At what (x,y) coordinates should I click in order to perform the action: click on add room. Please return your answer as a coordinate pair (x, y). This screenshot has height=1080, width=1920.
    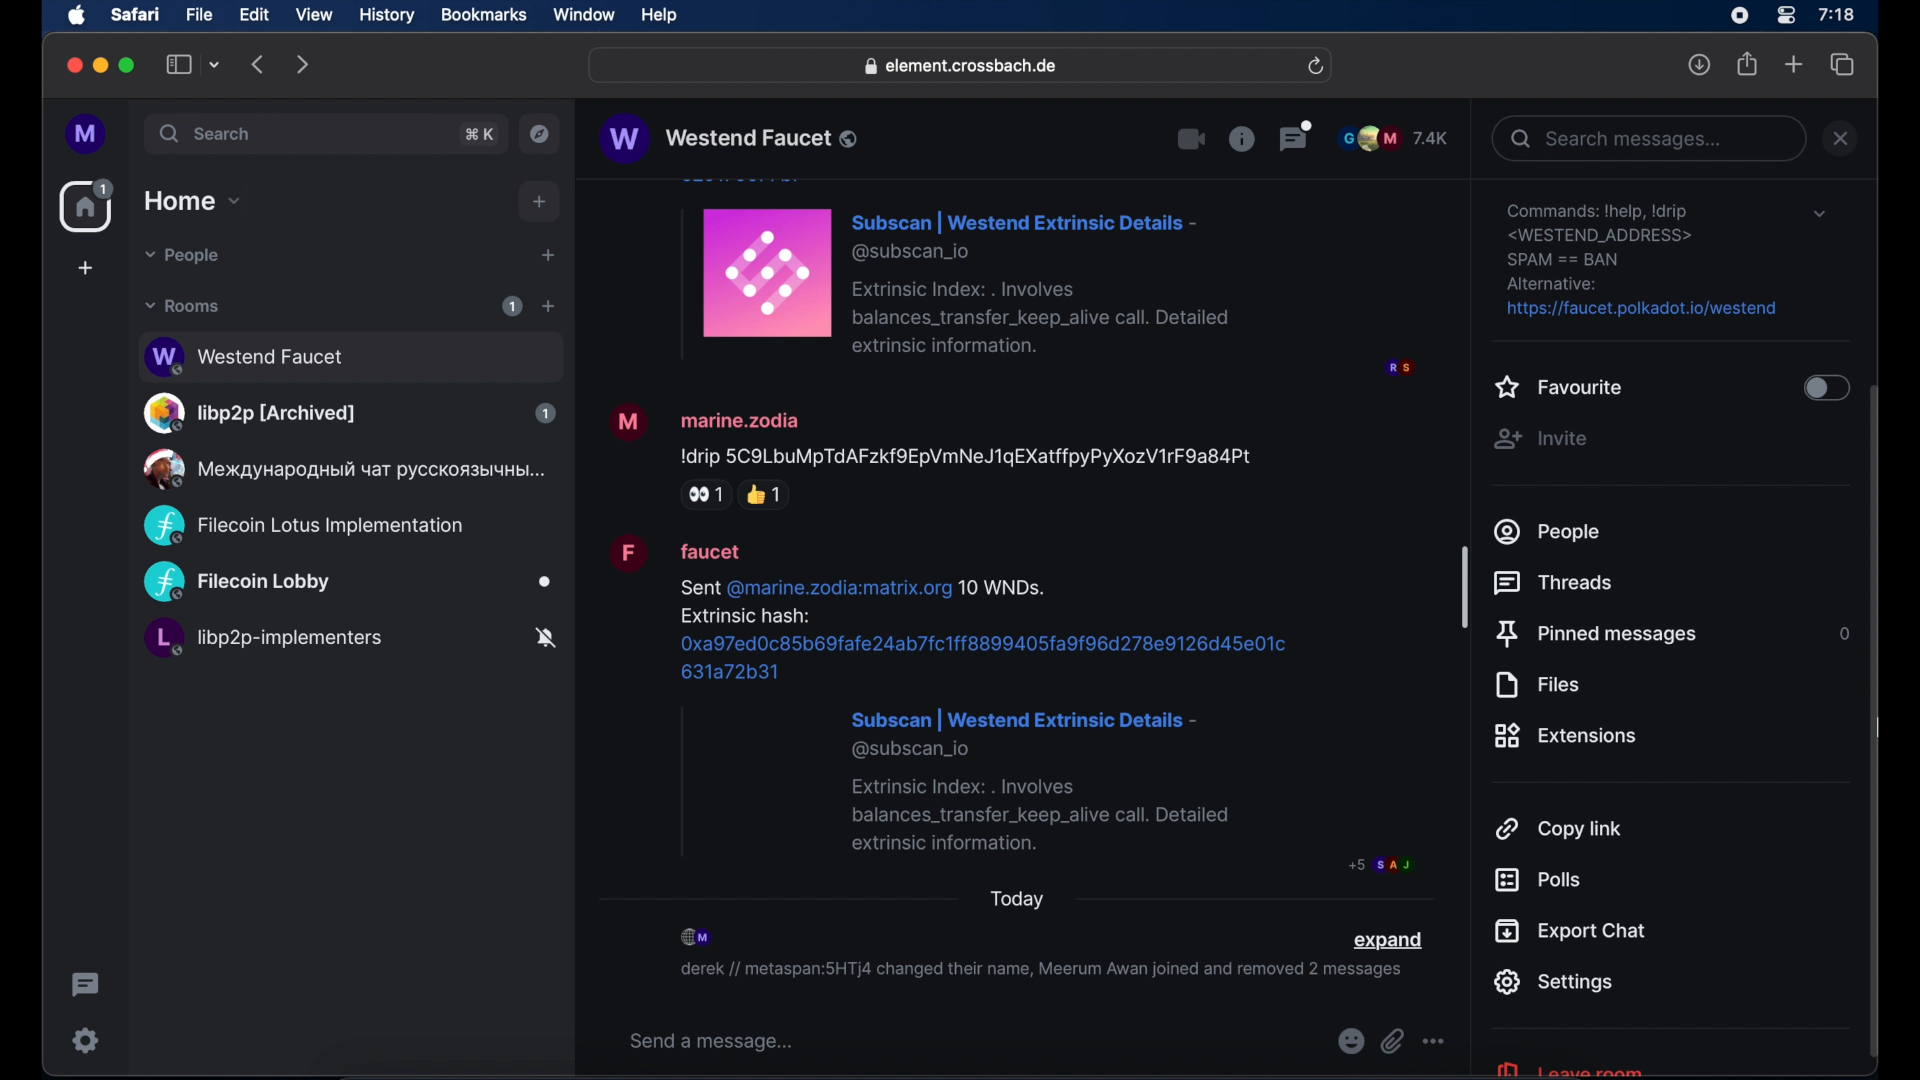
    Looking at the image, I should click on (548, 306).